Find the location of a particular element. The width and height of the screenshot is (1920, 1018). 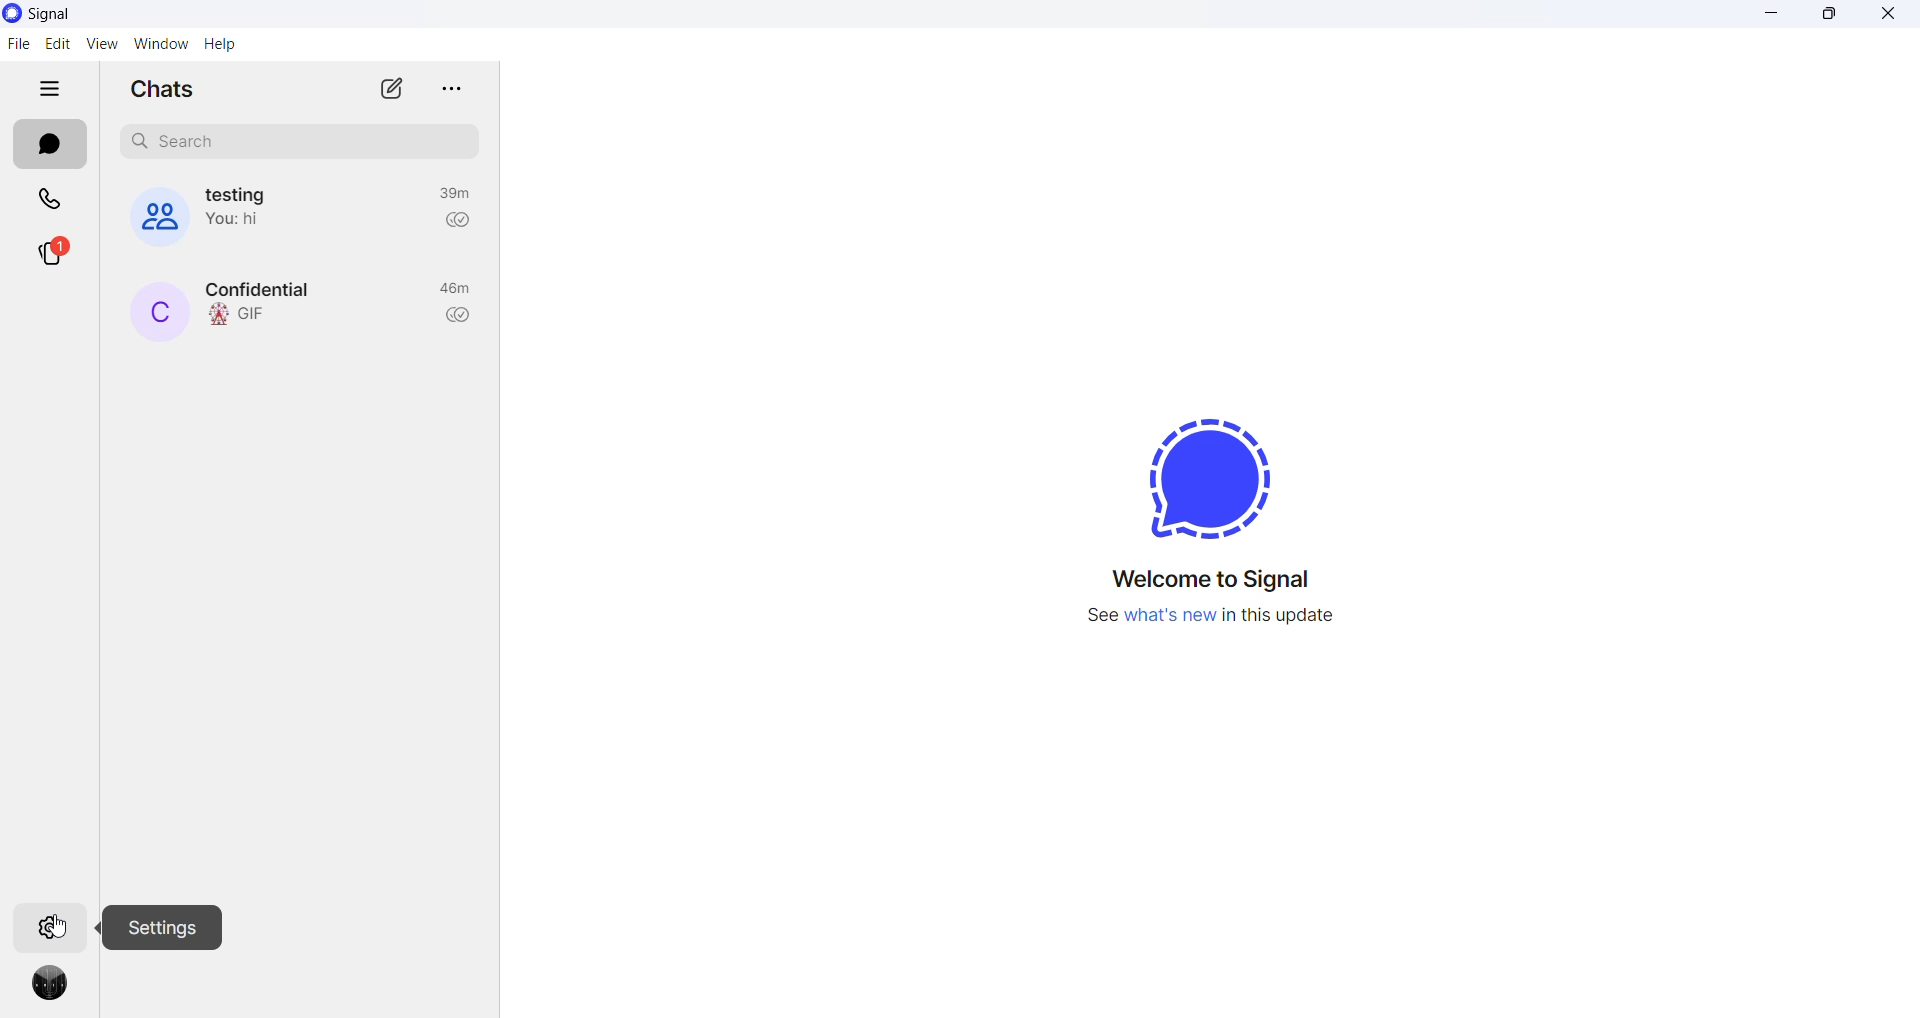

last message is located at coordinates (244, 316).